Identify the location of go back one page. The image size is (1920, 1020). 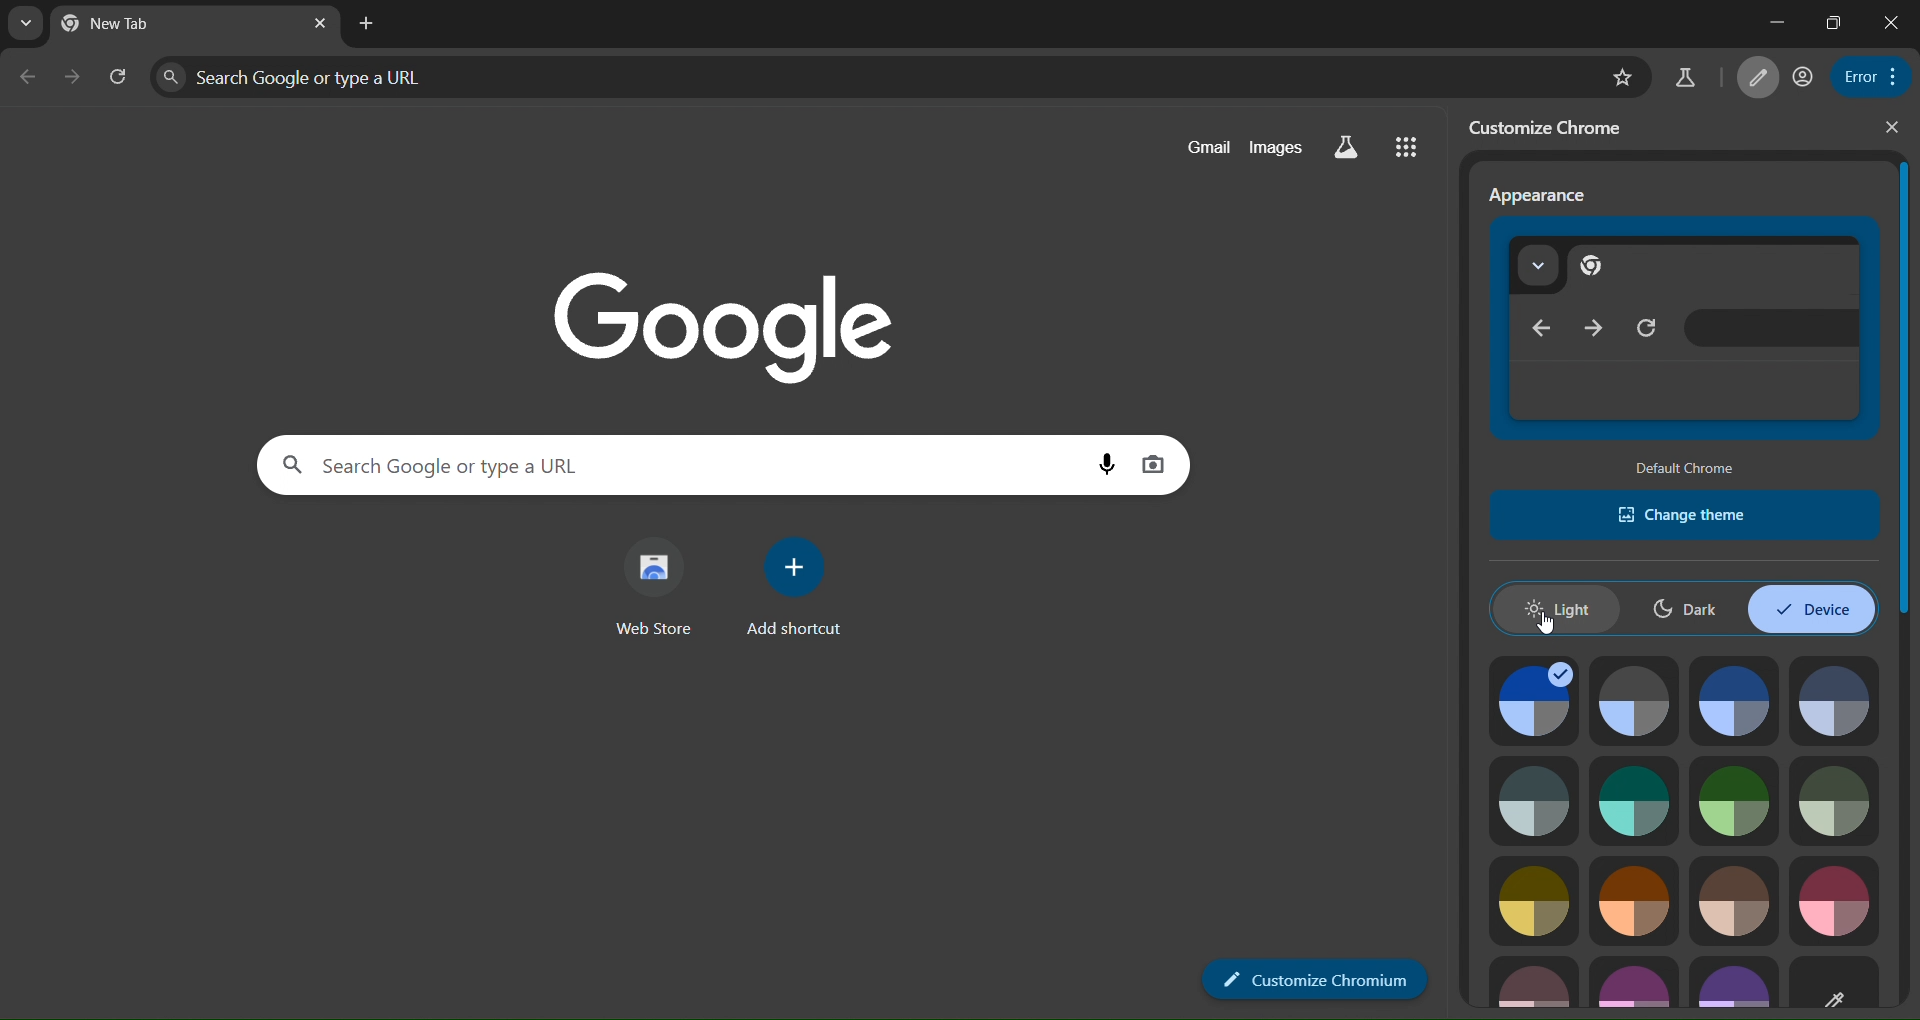
(26, 79).